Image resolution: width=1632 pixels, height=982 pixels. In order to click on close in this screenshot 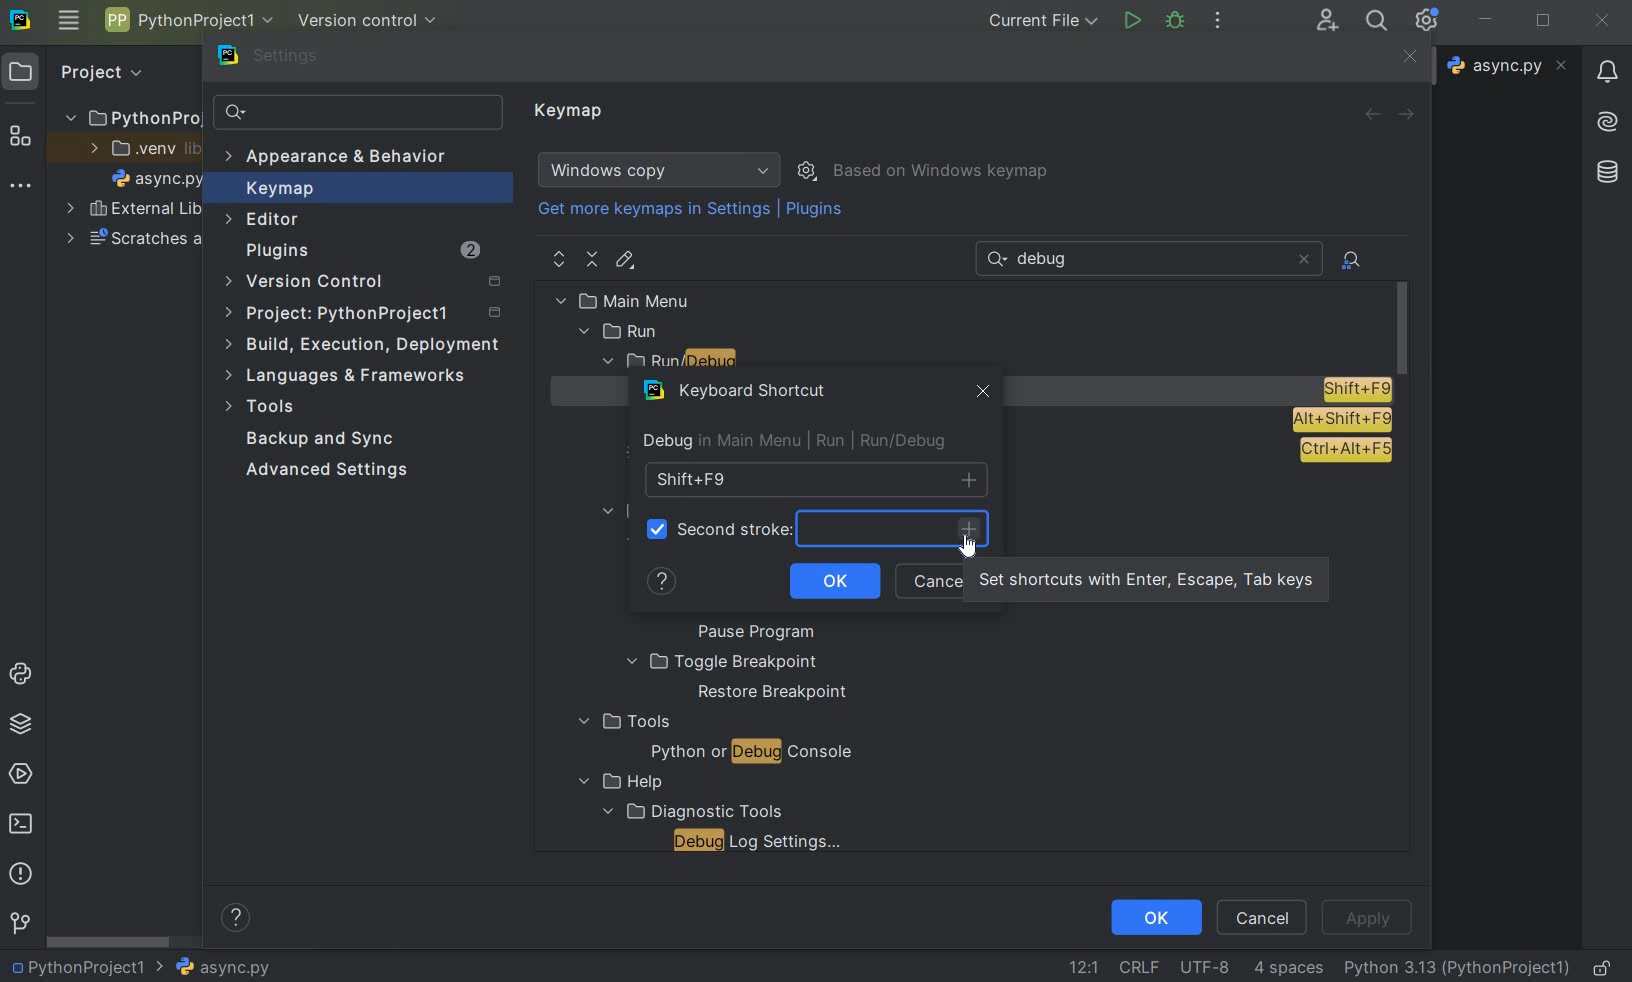, I will do `click(1303, 259)`.